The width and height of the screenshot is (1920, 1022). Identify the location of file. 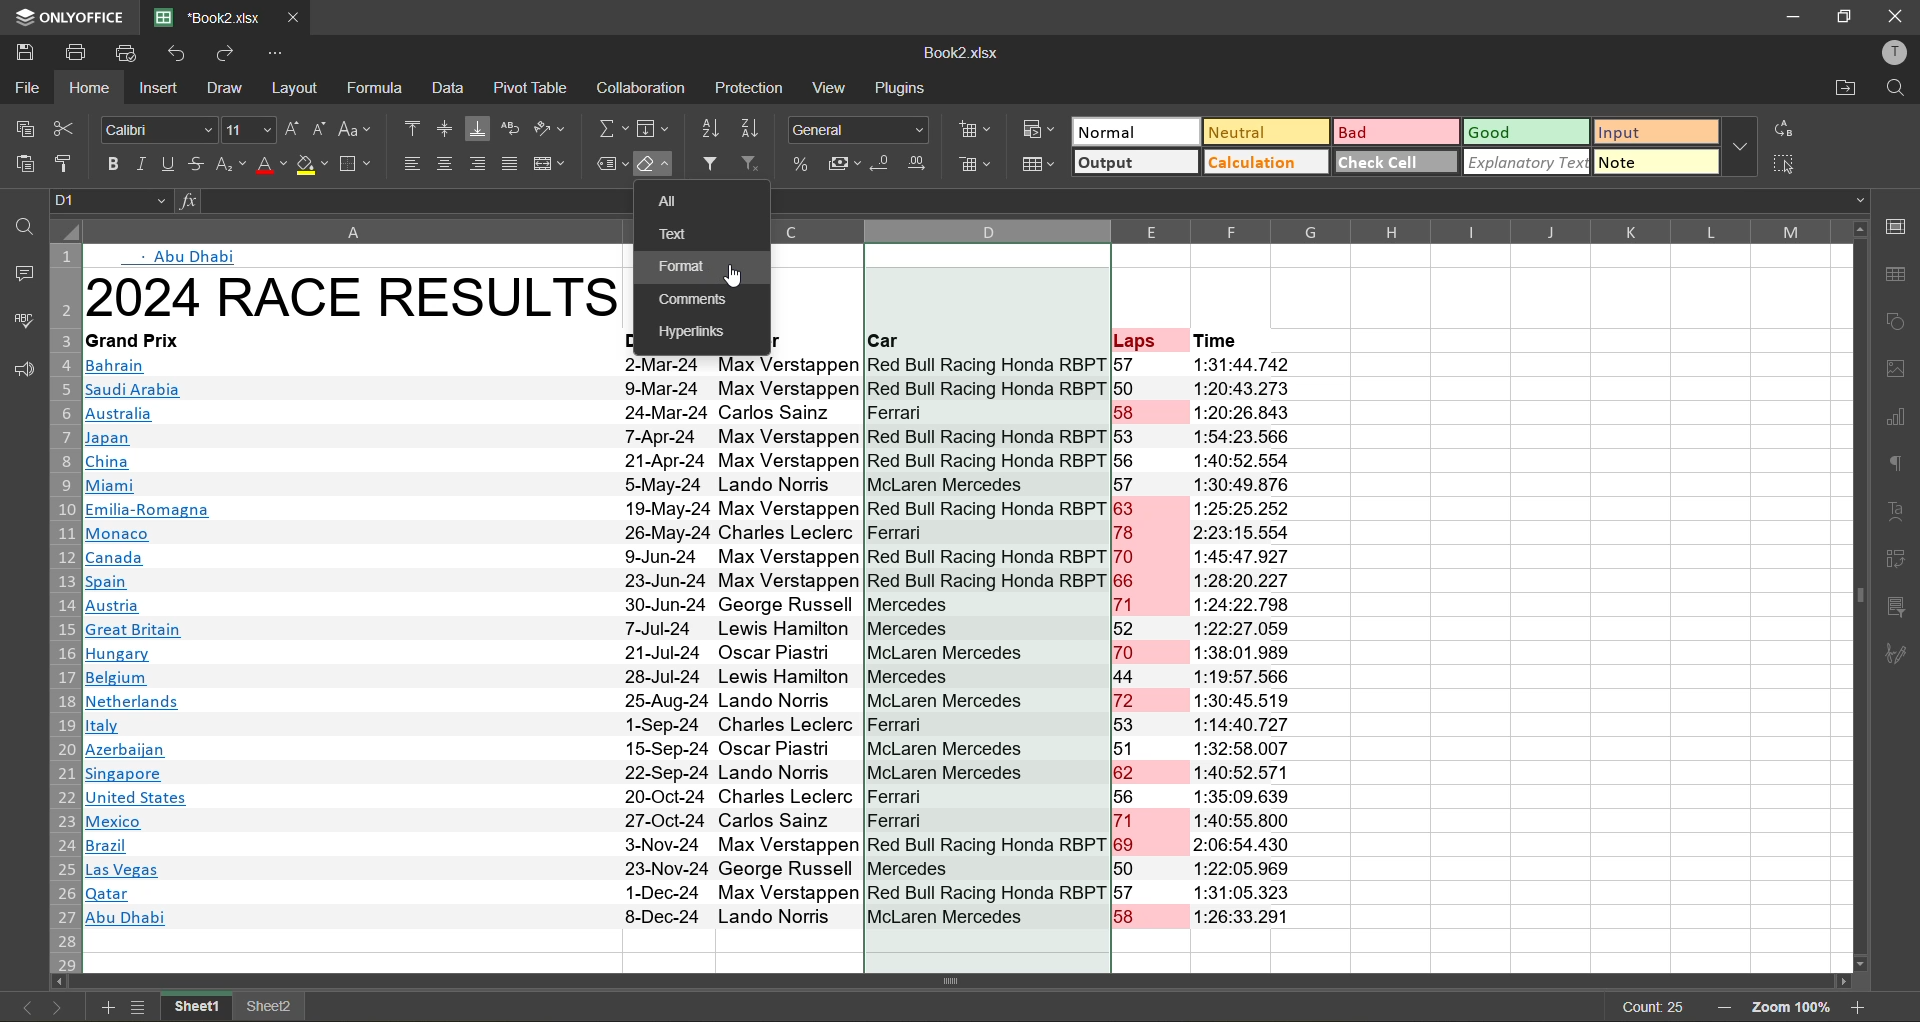
(26, 88).